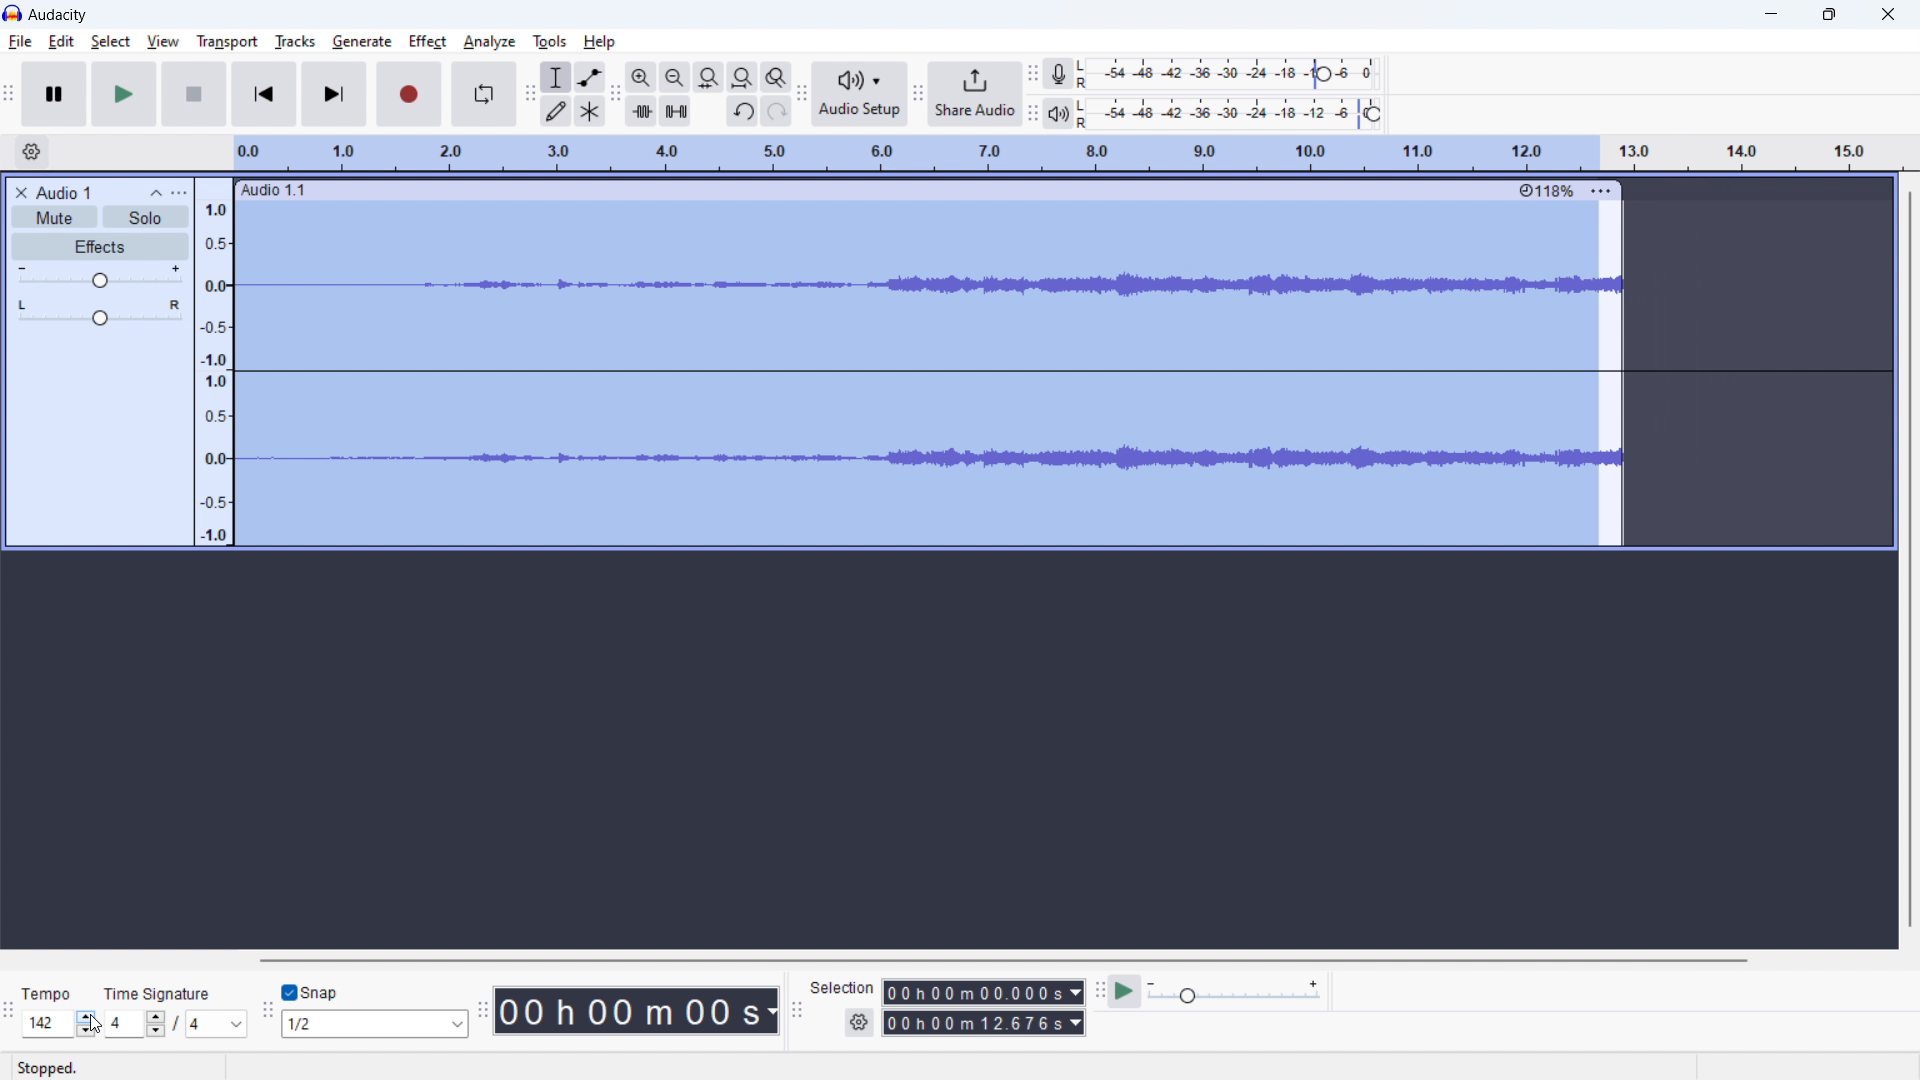  I want to click on playback speed, so click(1237, 993).